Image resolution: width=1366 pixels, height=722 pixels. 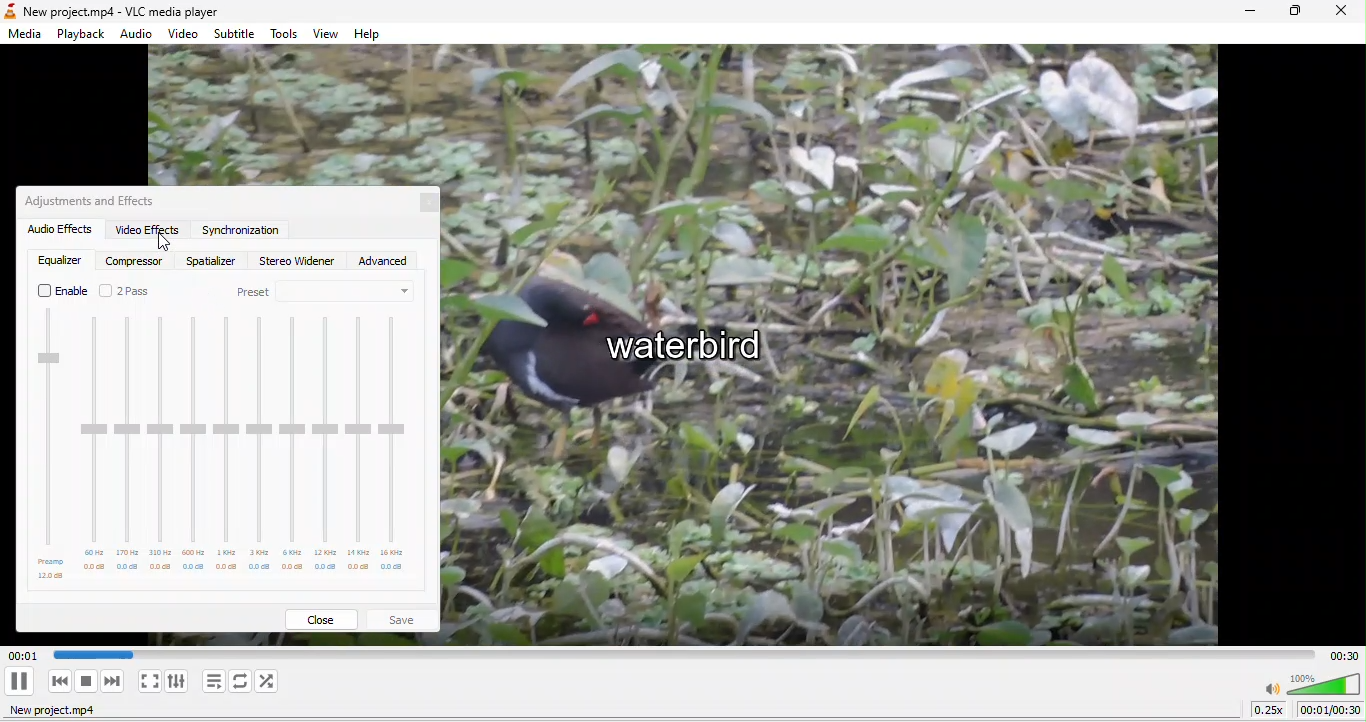 What do you see at coordinates (212, 682) in the screenshot?
I see `toggle playlist` at bounding box center [212, 682].